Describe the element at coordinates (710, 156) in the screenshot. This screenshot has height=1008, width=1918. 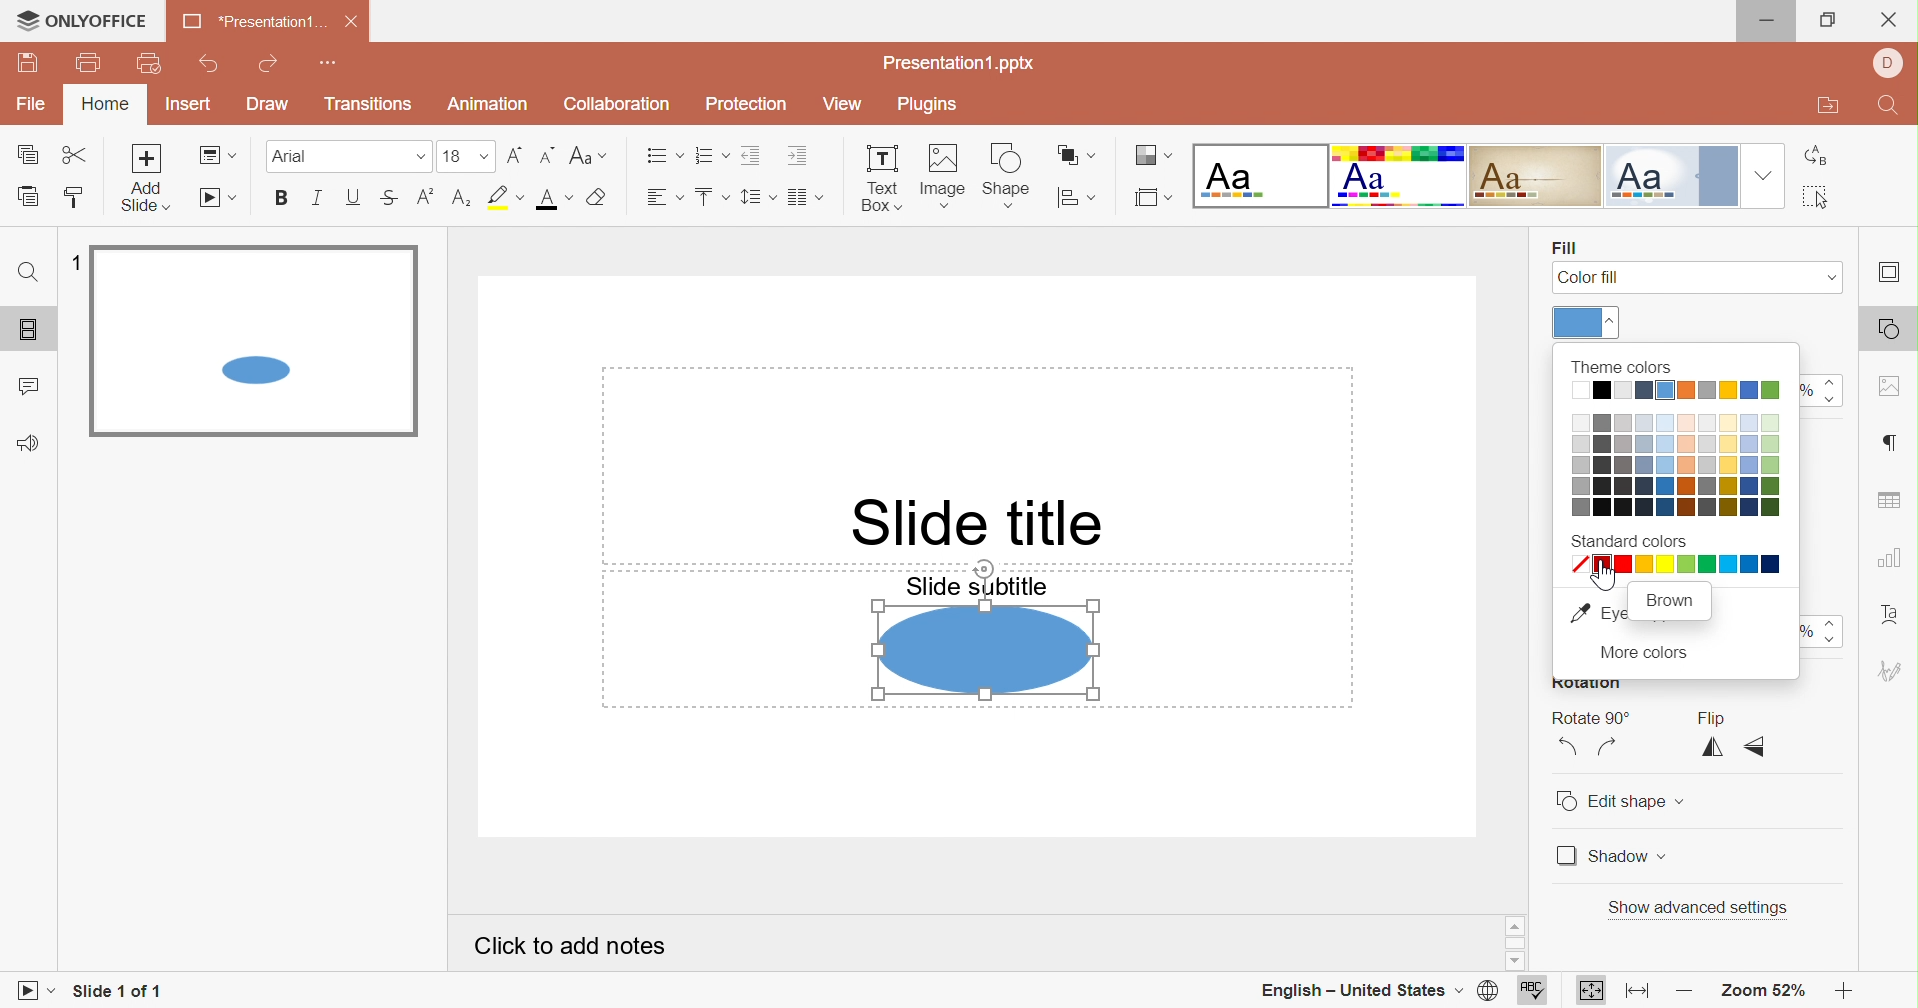
I see `Numbering` at that location.